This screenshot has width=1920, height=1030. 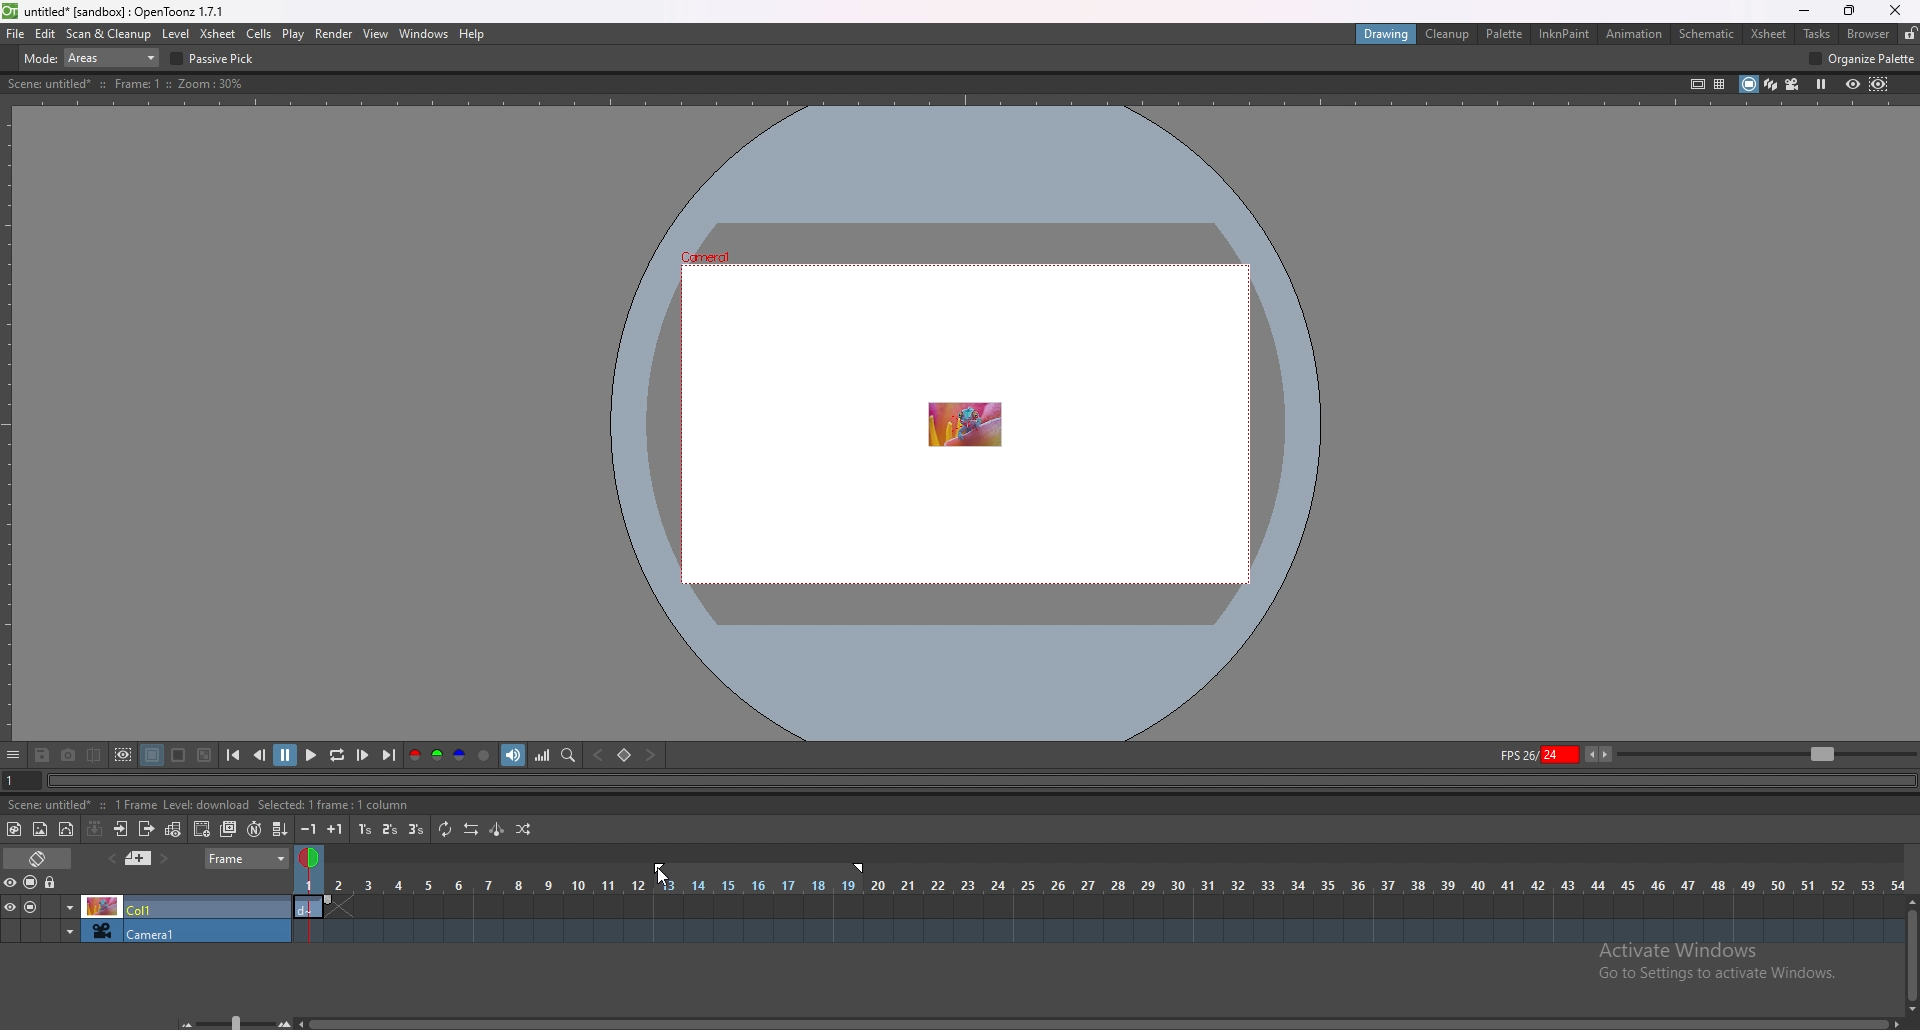 What do you see at coordinates (498, 828) in the screenshot?
I see `swing` at bounding box center [498, 828].